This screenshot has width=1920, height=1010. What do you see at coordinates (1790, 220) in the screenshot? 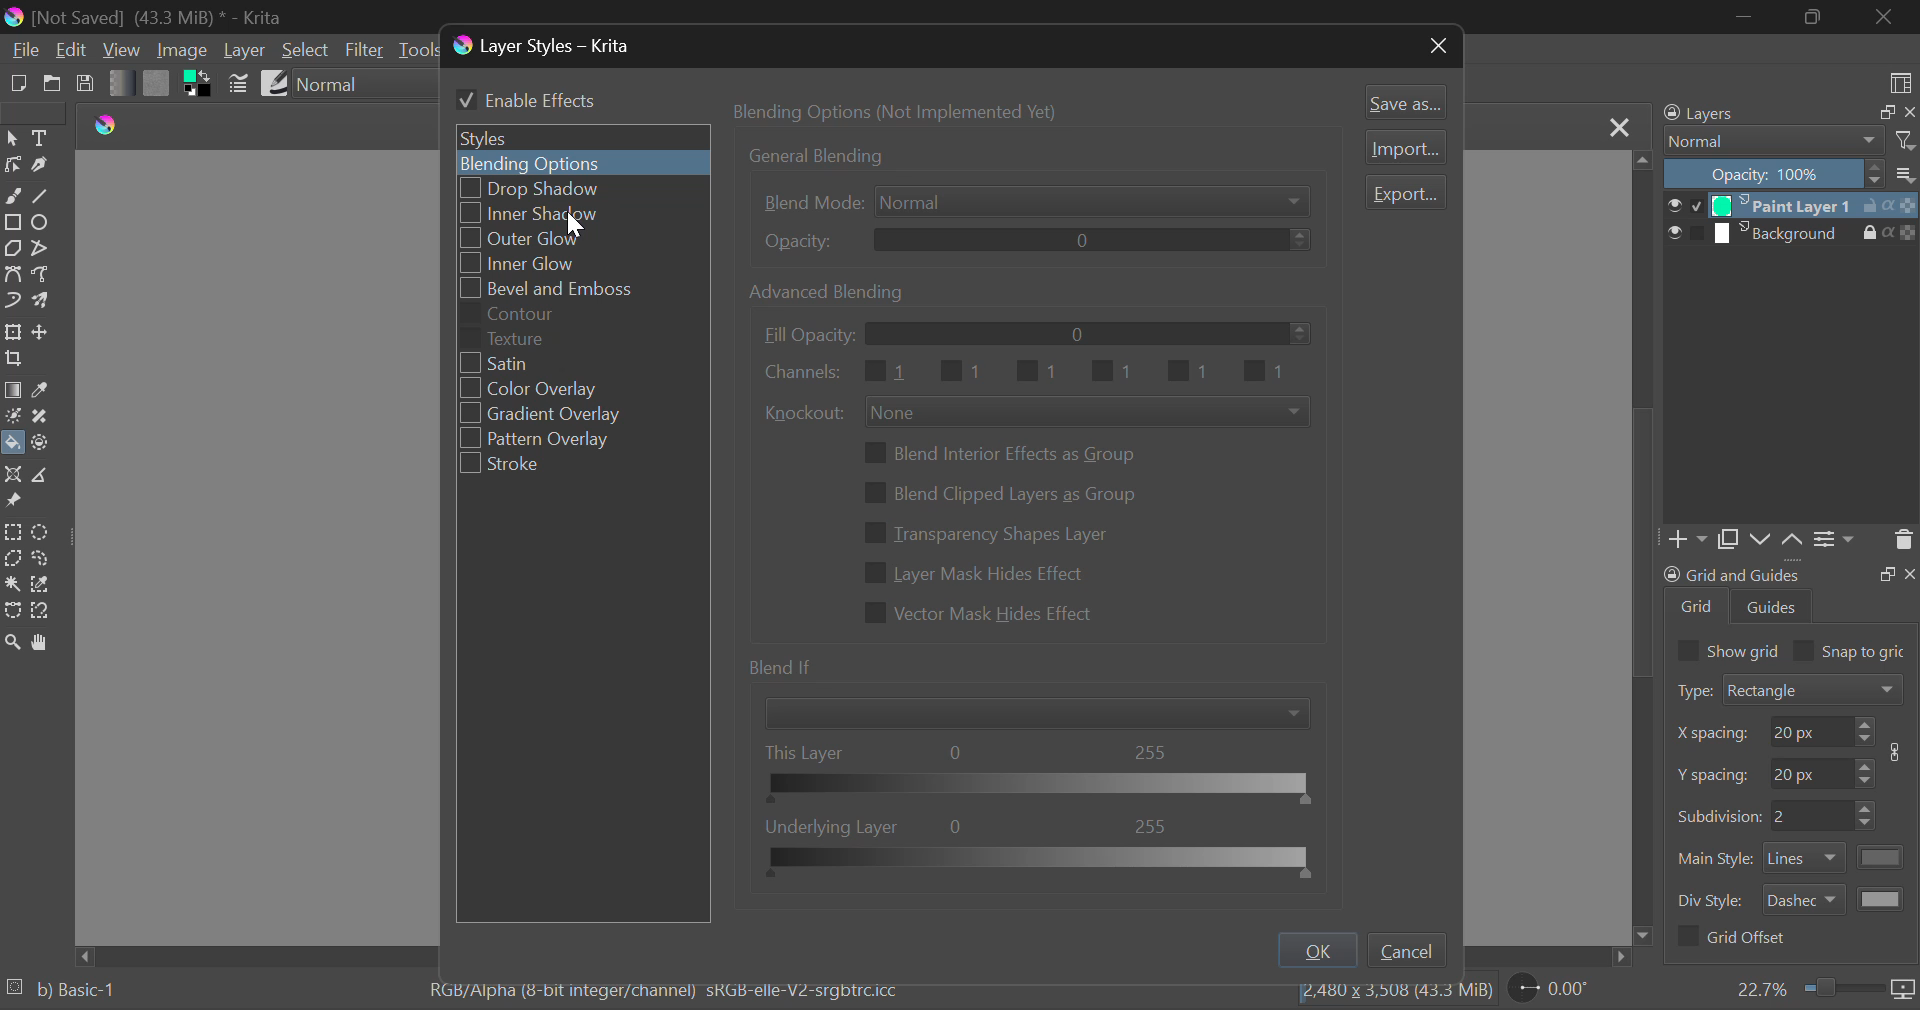
I see `Layers` at bounding box center [1790, 220].